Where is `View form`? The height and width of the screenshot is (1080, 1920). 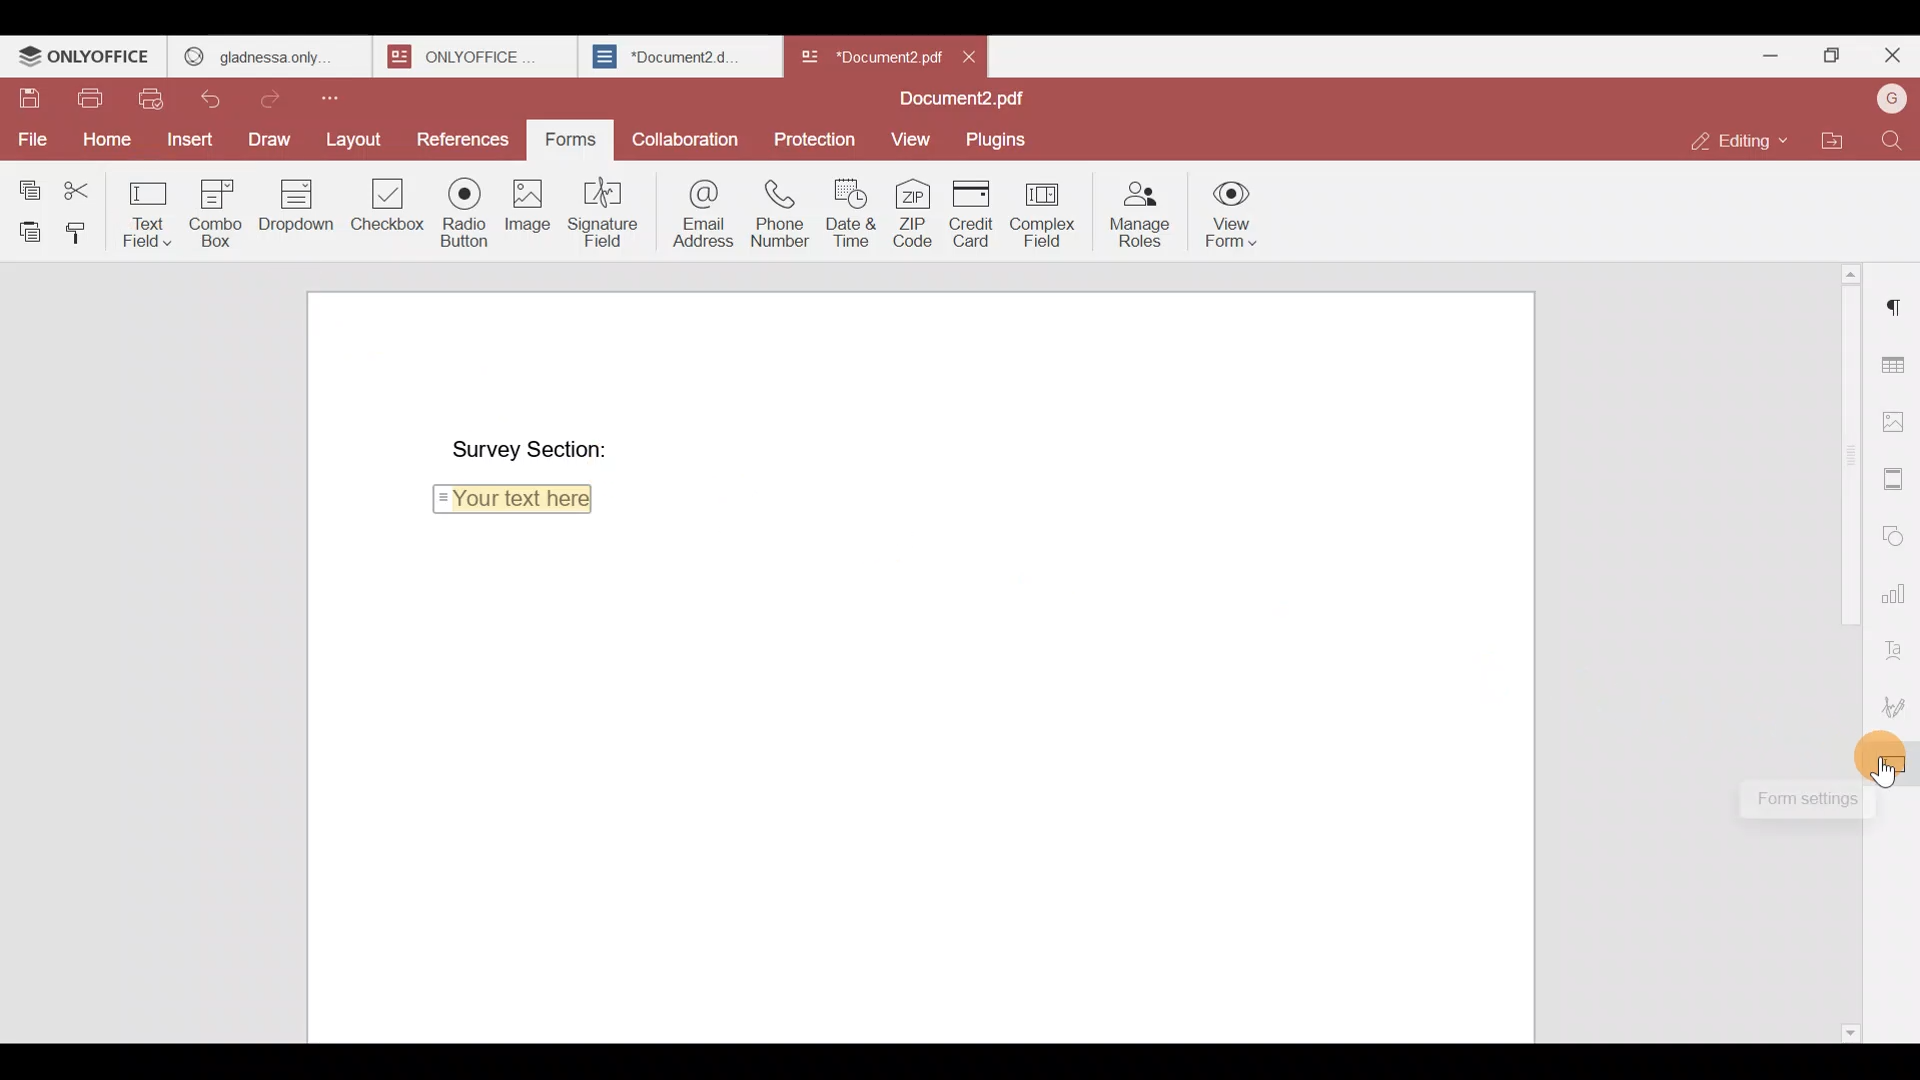
View form is located at coordinates (1228, 213).